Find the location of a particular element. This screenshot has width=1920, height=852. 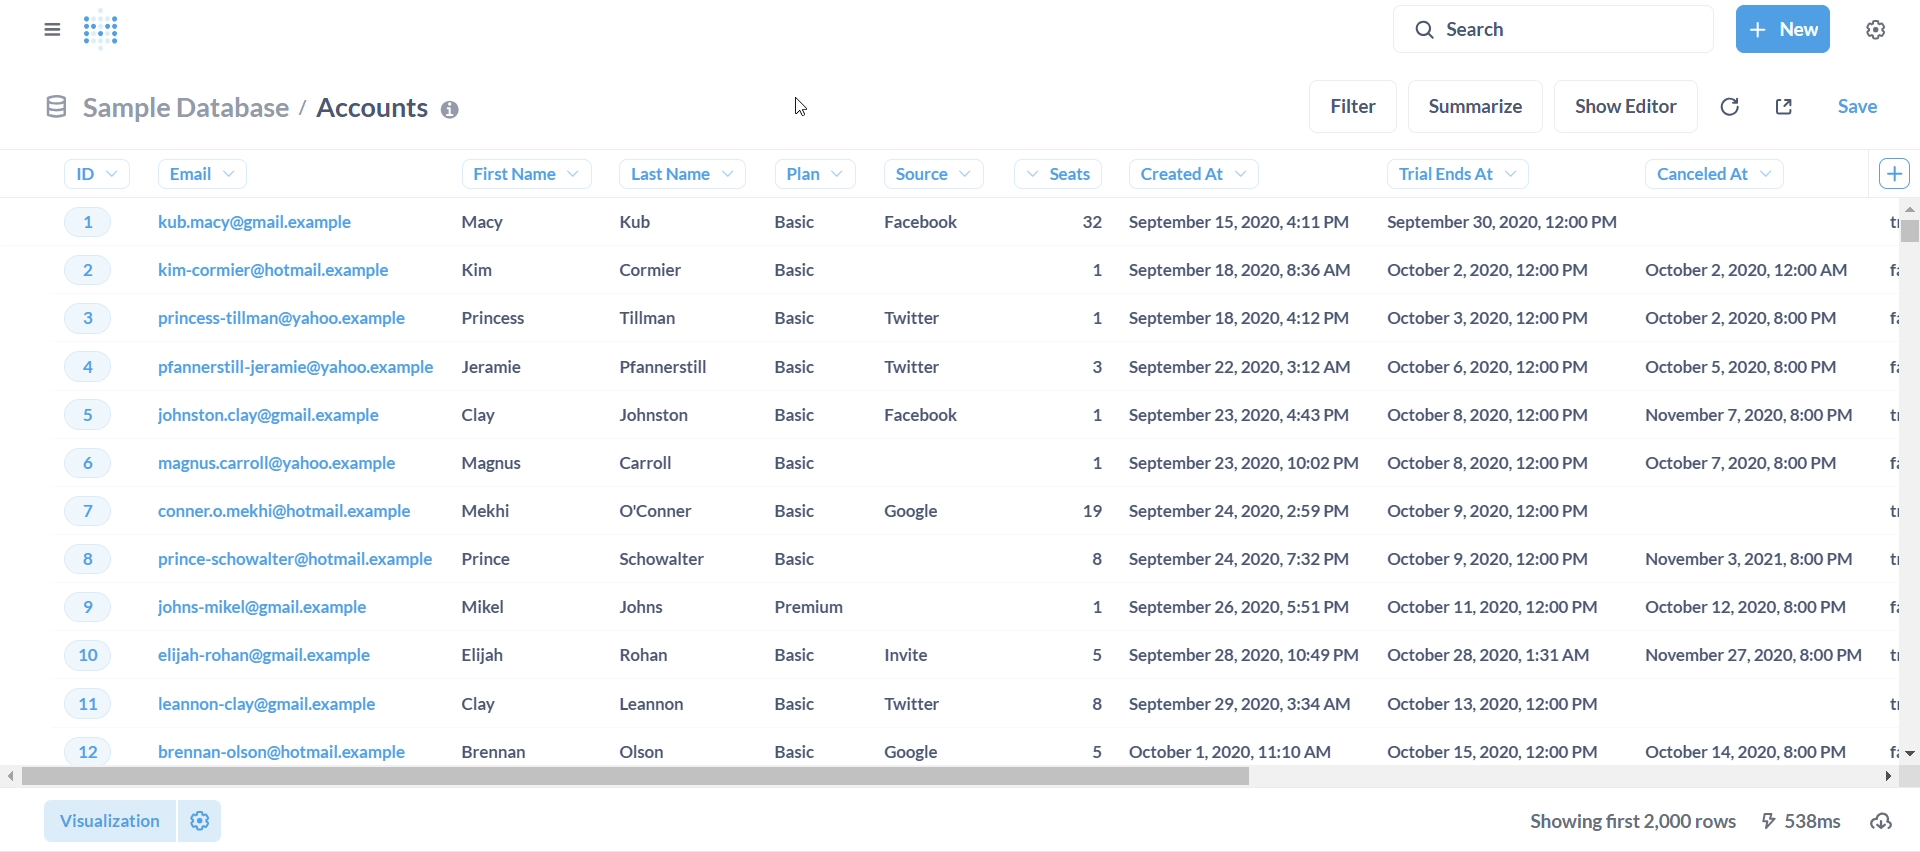

created at is located at coordinates (1244, 459).